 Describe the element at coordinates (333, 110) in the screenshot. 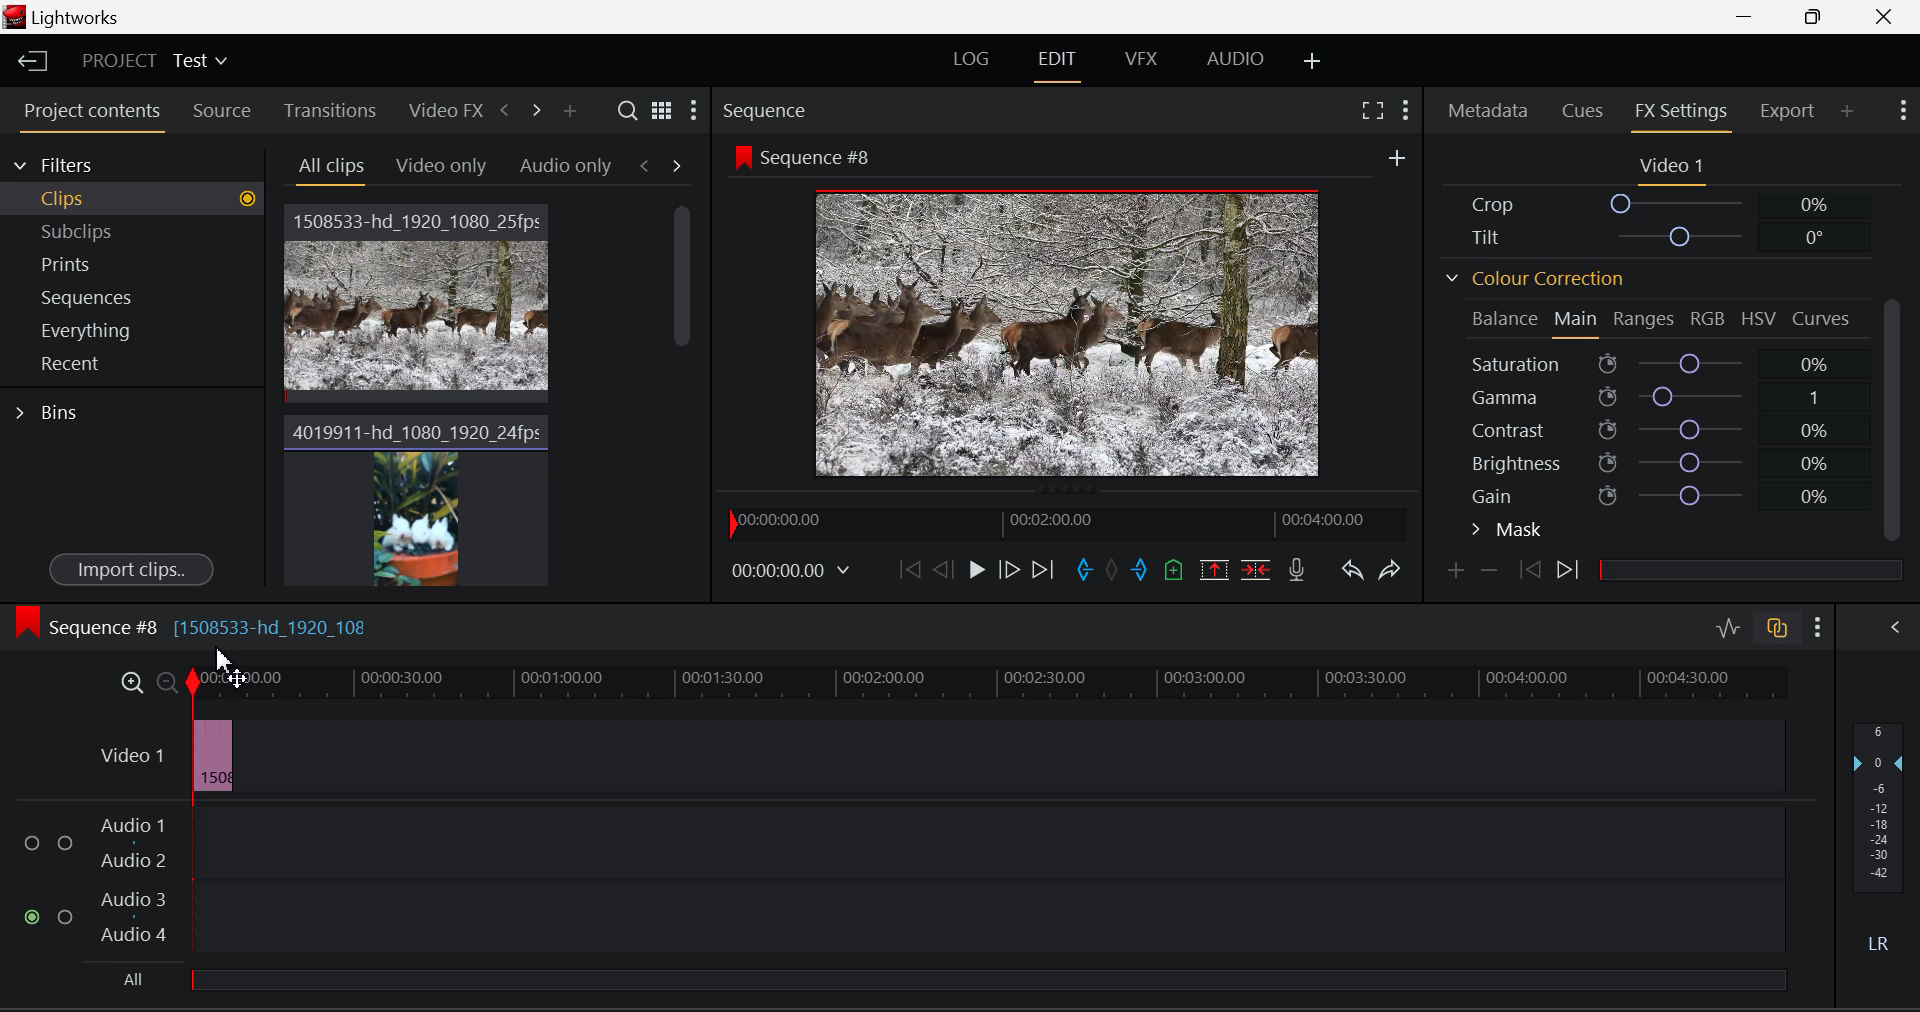

I see `Transitions Tab` at that location.